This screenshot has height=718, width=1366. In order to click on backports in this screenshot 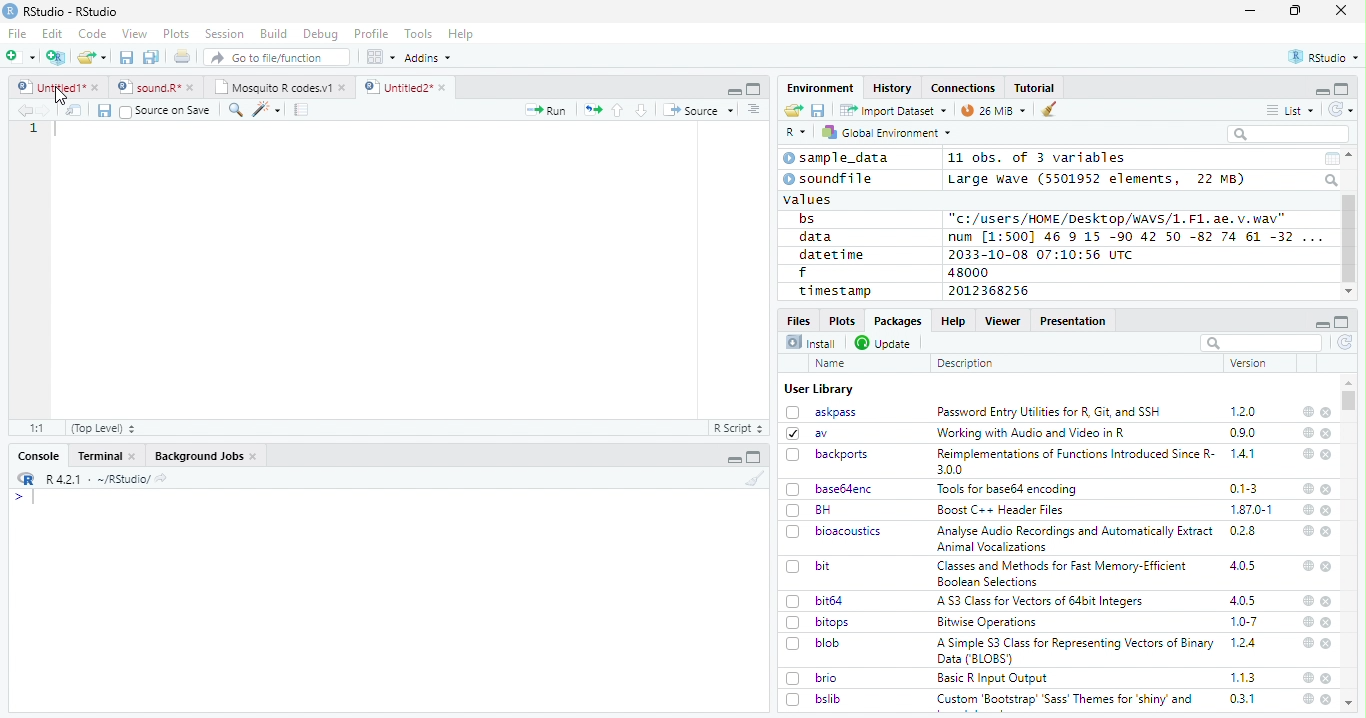, I will do `click(830, 455)`.